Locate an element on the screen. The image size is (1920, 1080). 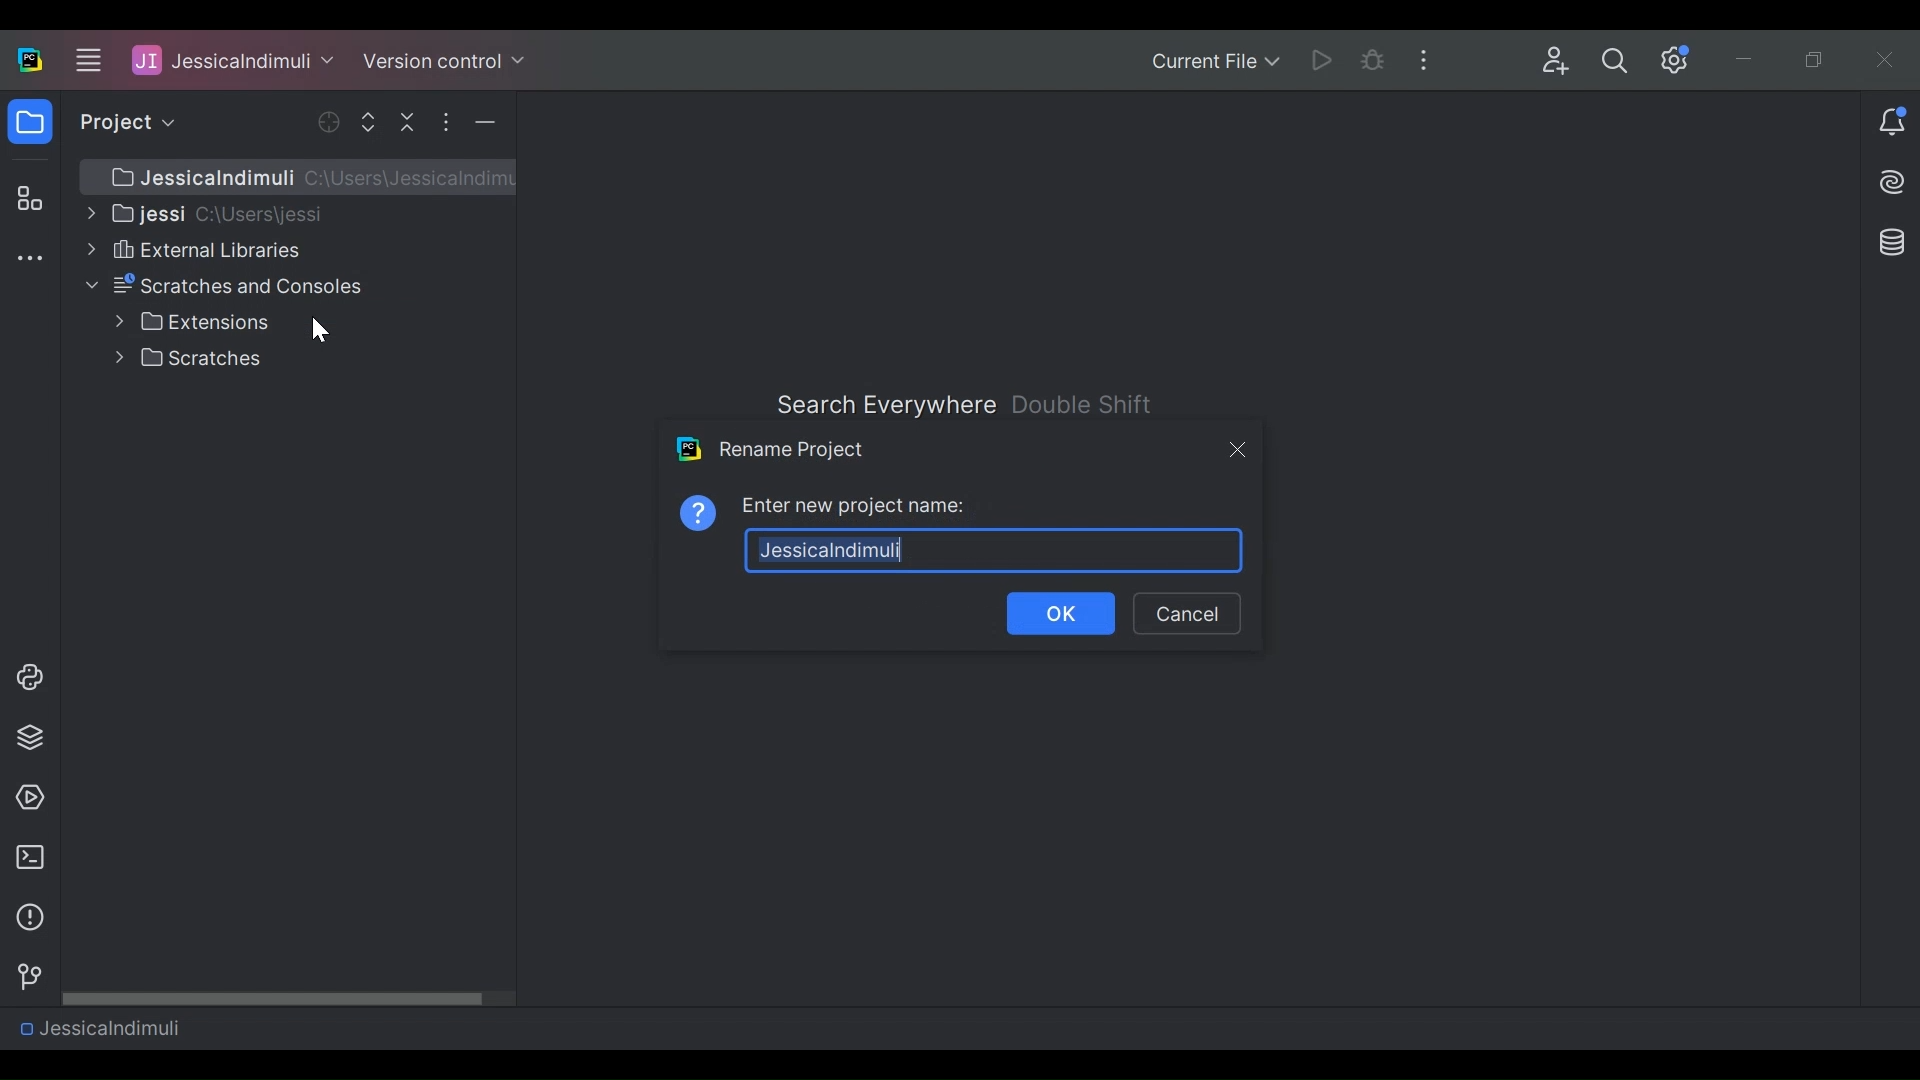
Search is located at coordinates (1615, 61).